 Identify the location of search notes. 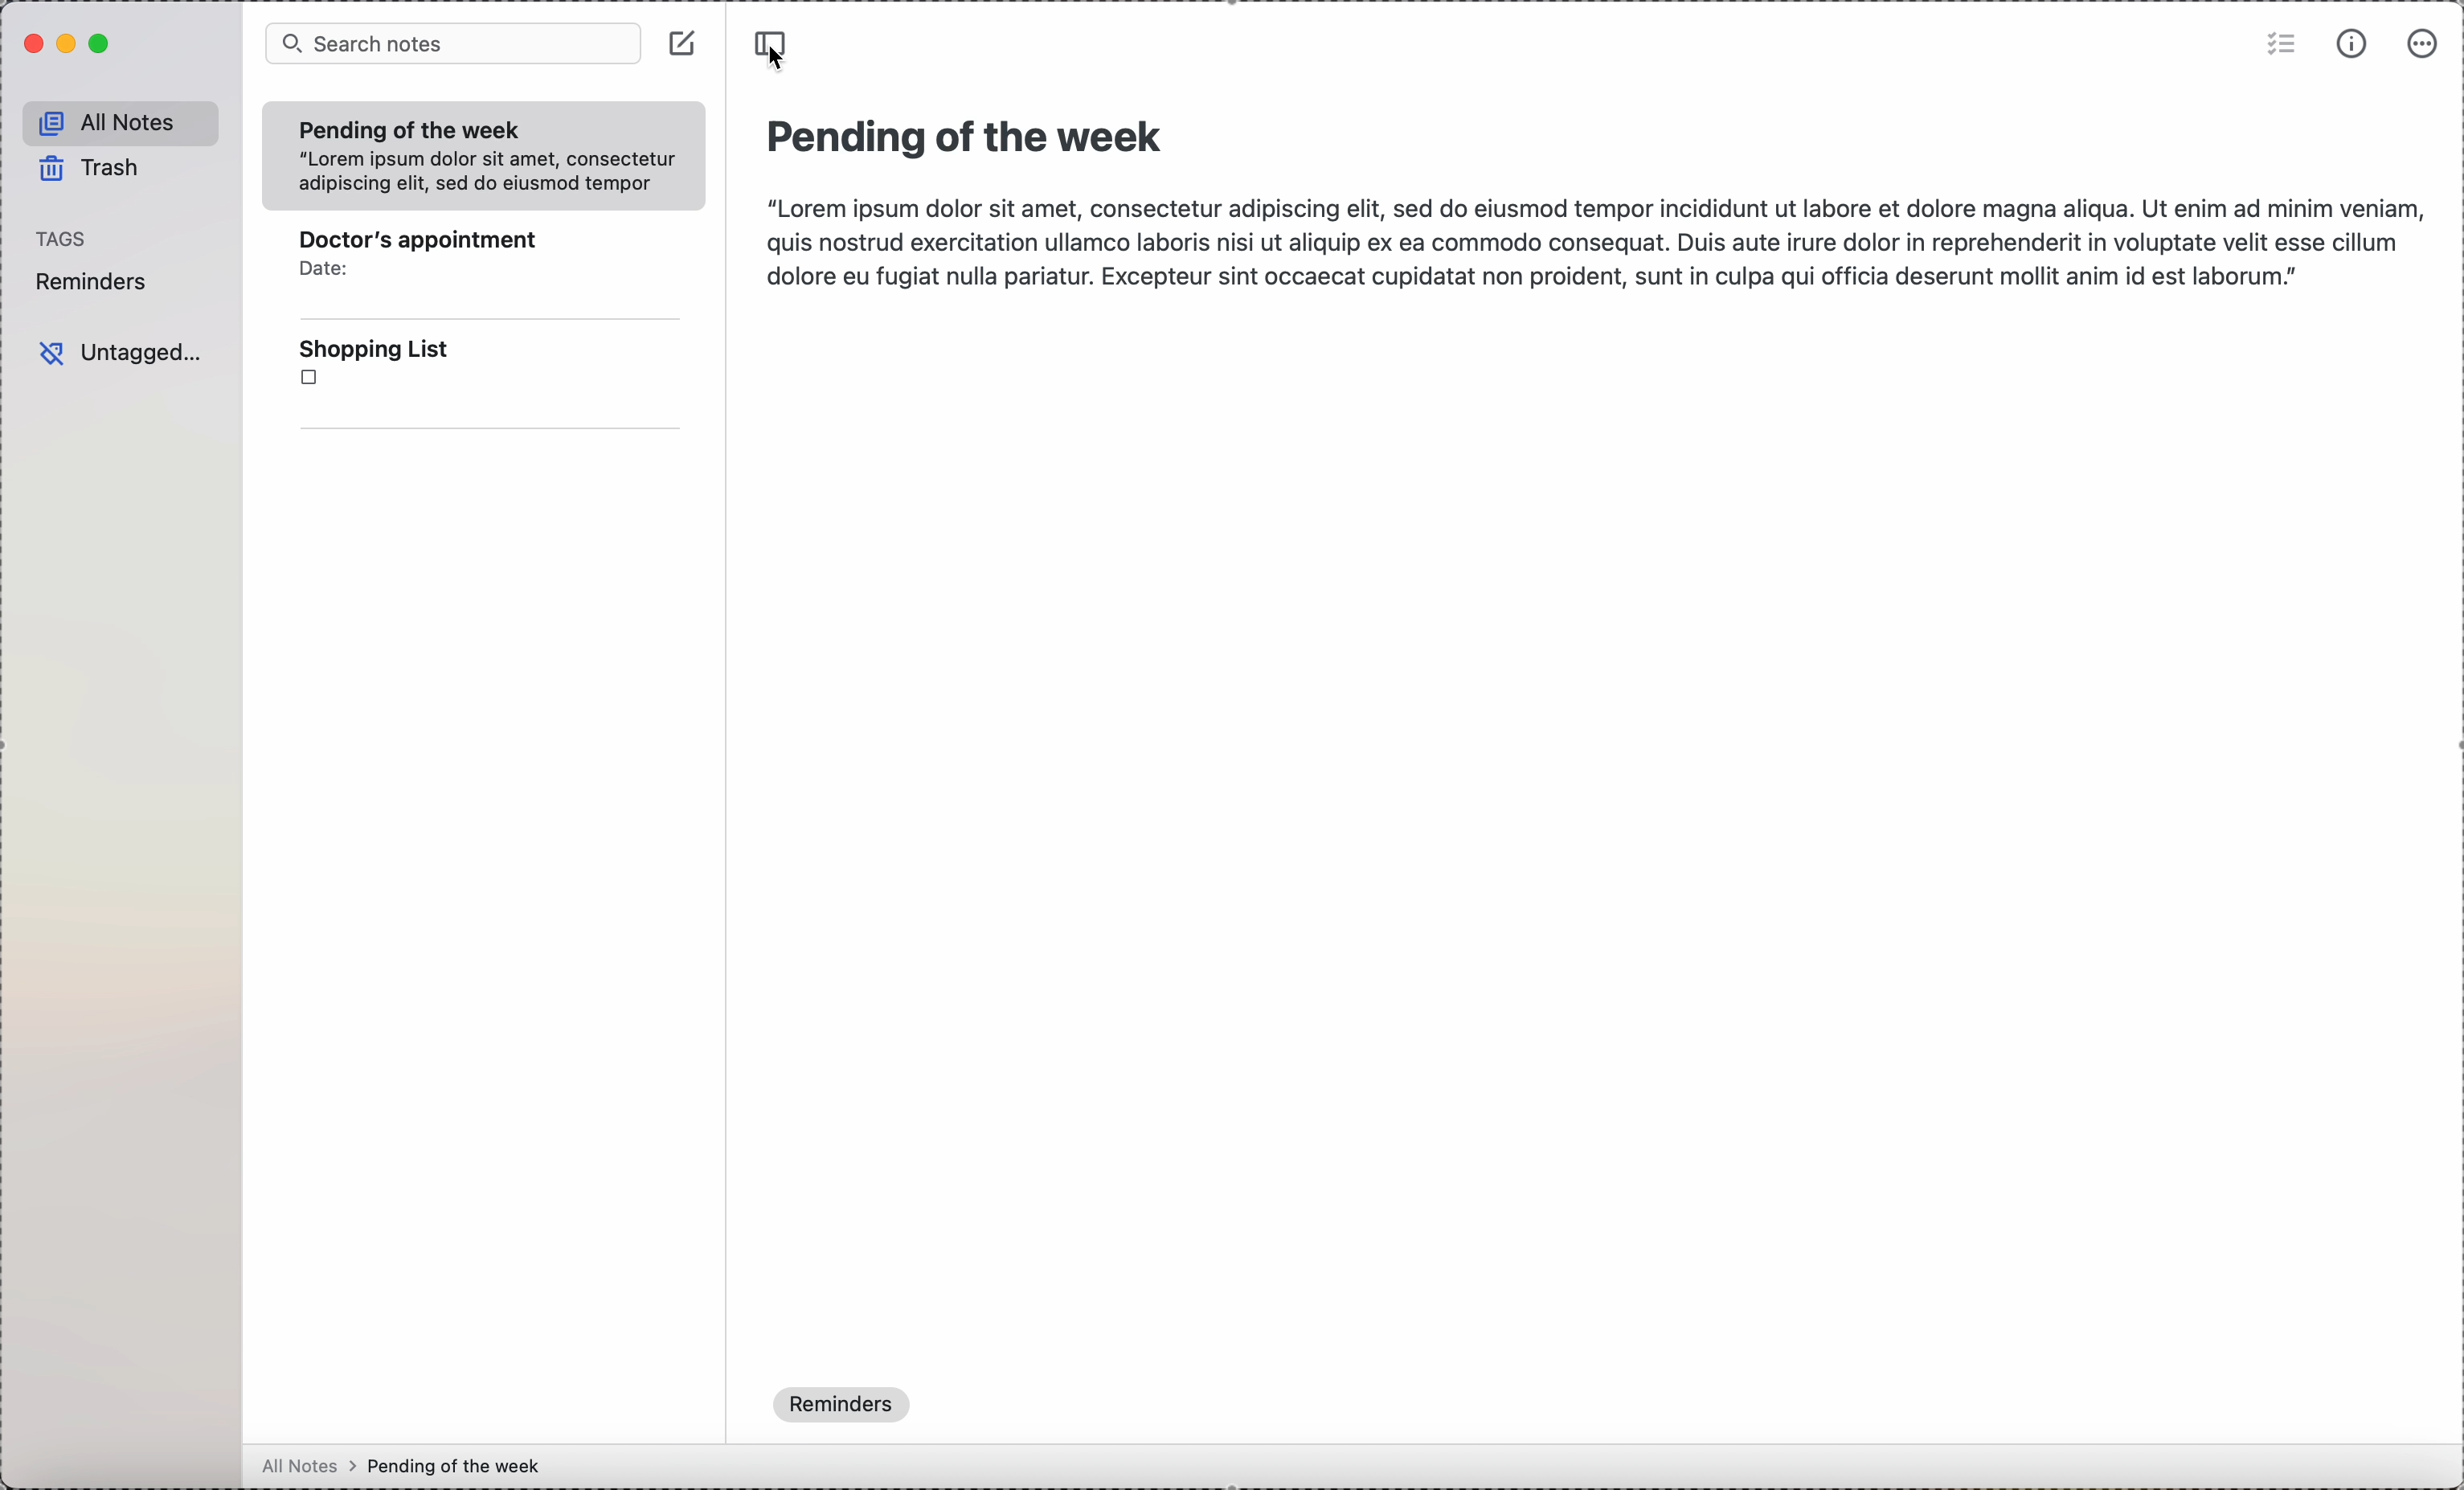
(453, 43).